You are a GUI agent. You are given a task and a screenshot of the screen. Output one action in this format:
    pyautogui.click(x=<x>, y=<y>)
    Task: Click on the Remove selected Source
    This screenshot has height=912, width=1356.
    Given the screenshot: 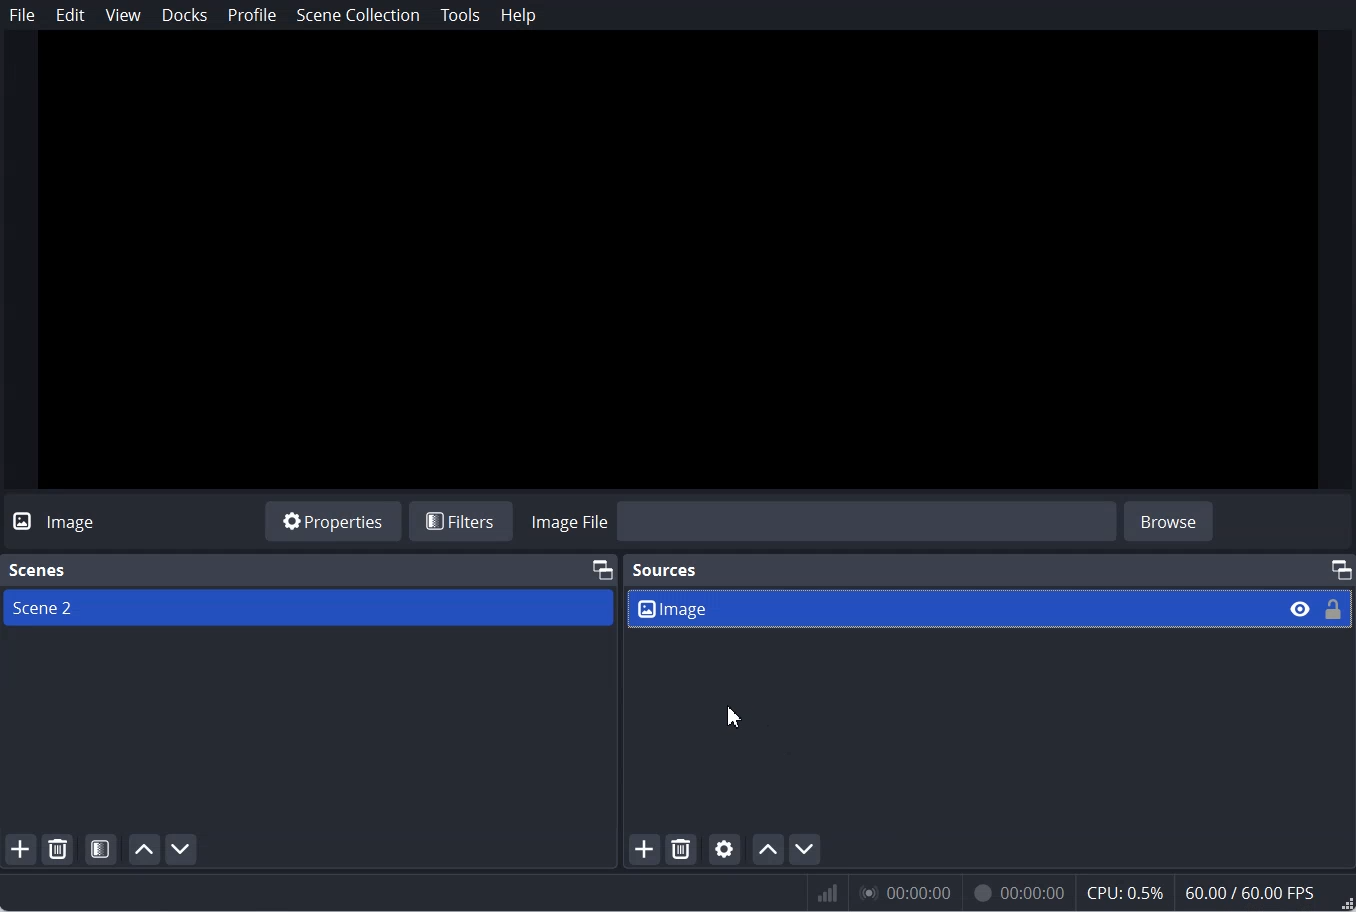 What is the action you would take?
    pyautogui.click(x=682, y=848)
    